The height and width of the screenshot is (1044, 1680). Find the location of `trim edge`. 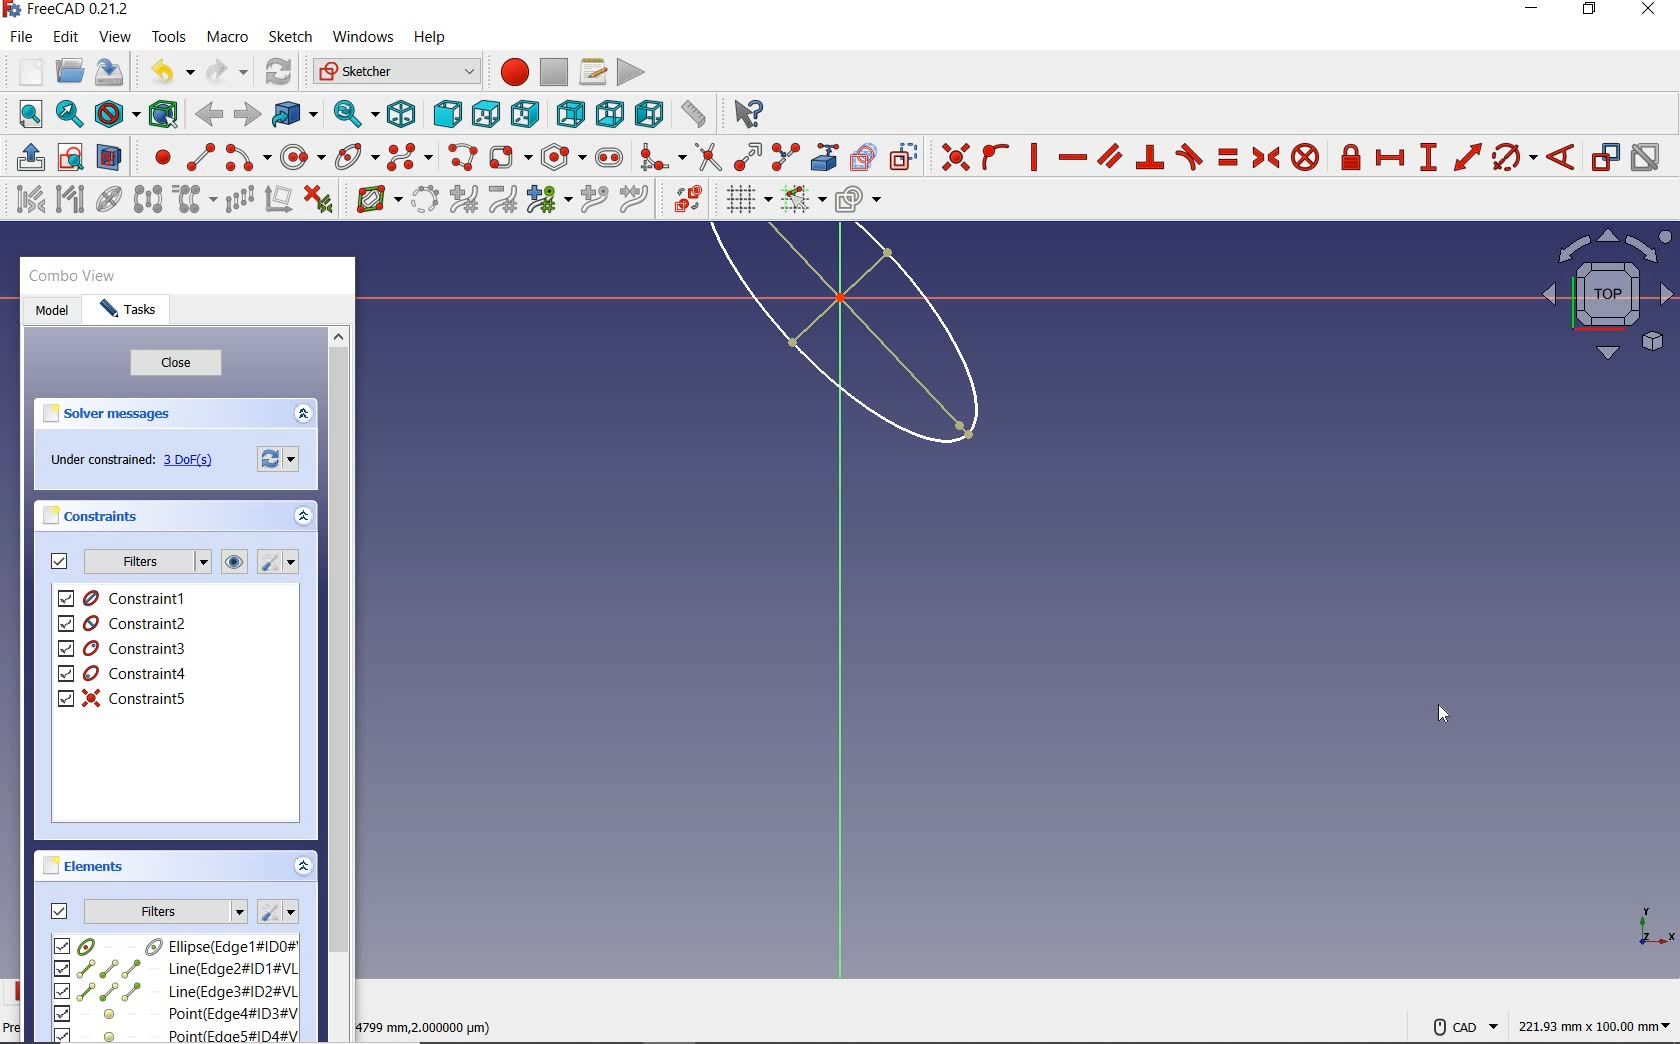

trim edge is located at coordinates (707, 156).